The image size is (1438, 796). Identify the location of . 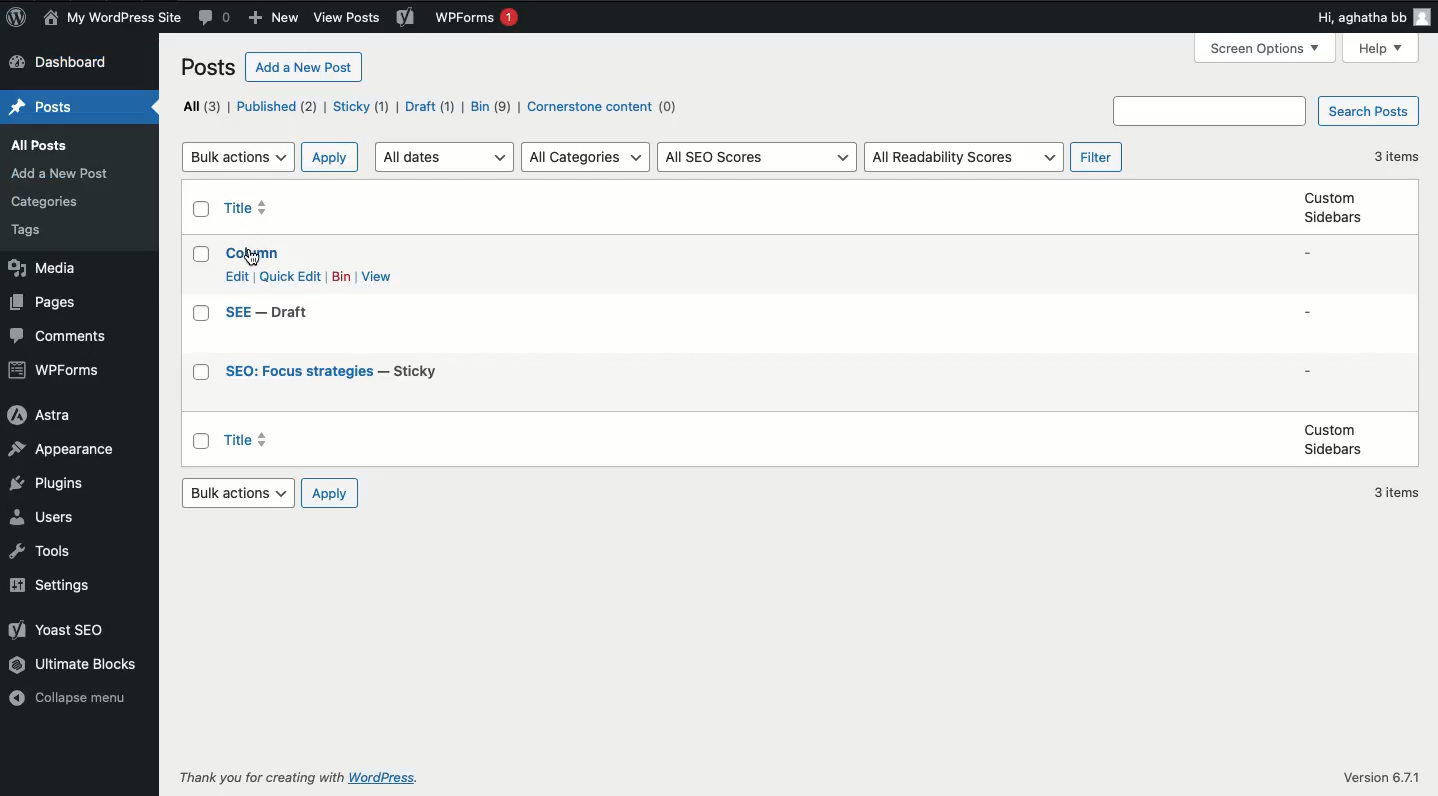
(63, 175).